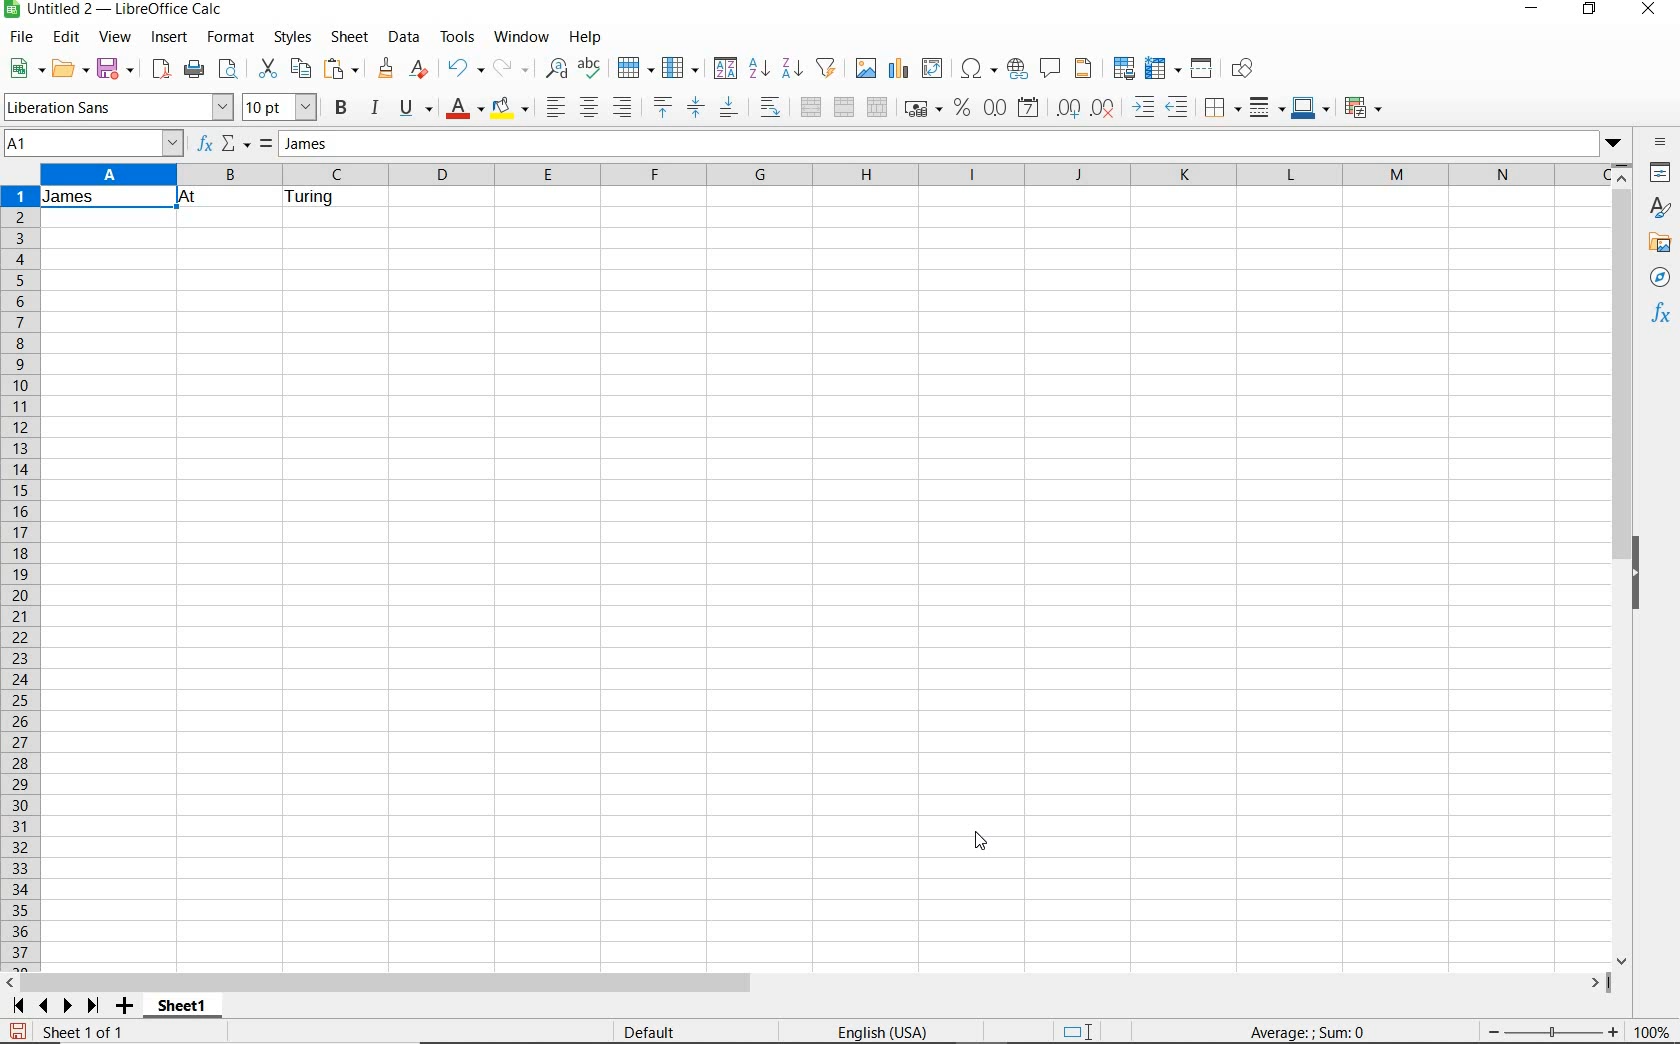 The image size is (1680, 1044). Describe the element at coordinates (1030, 110) in the screenshot. I see `format as date` at that location.